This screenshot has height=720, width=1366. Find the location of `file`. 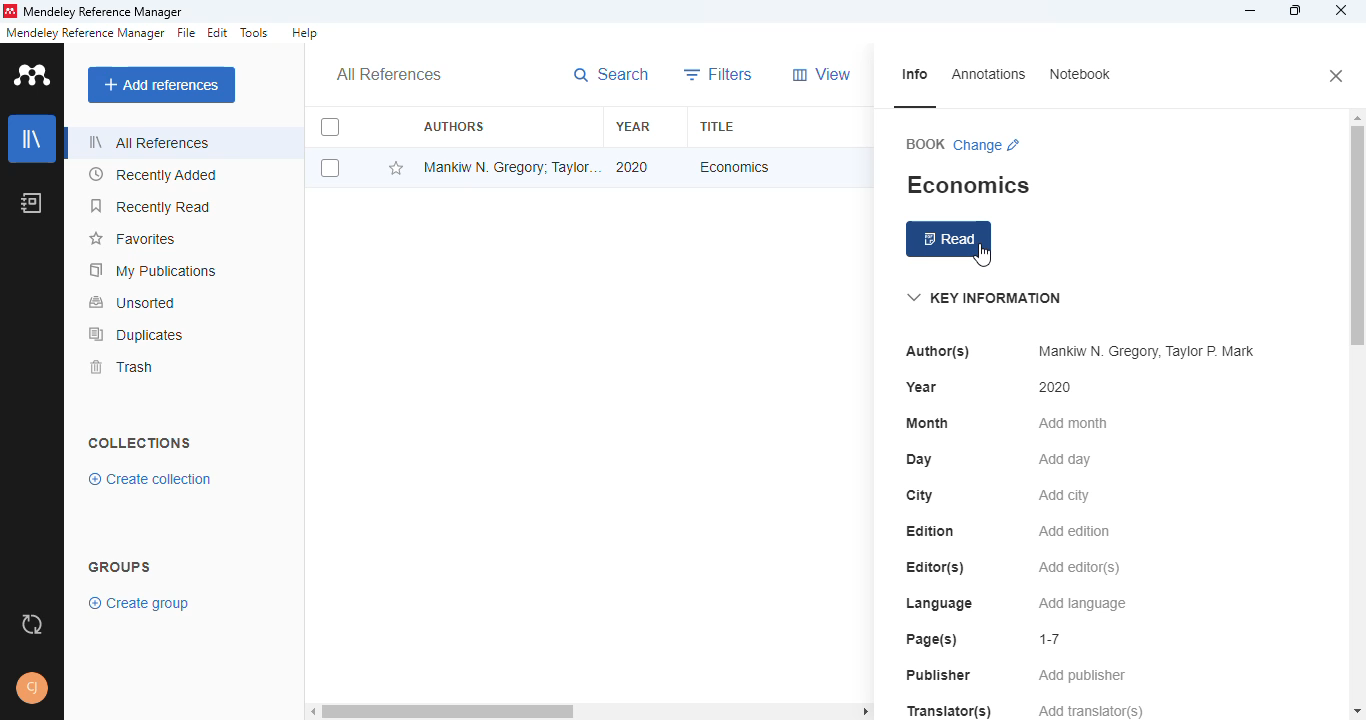

file is located at coordinates (186, 33).